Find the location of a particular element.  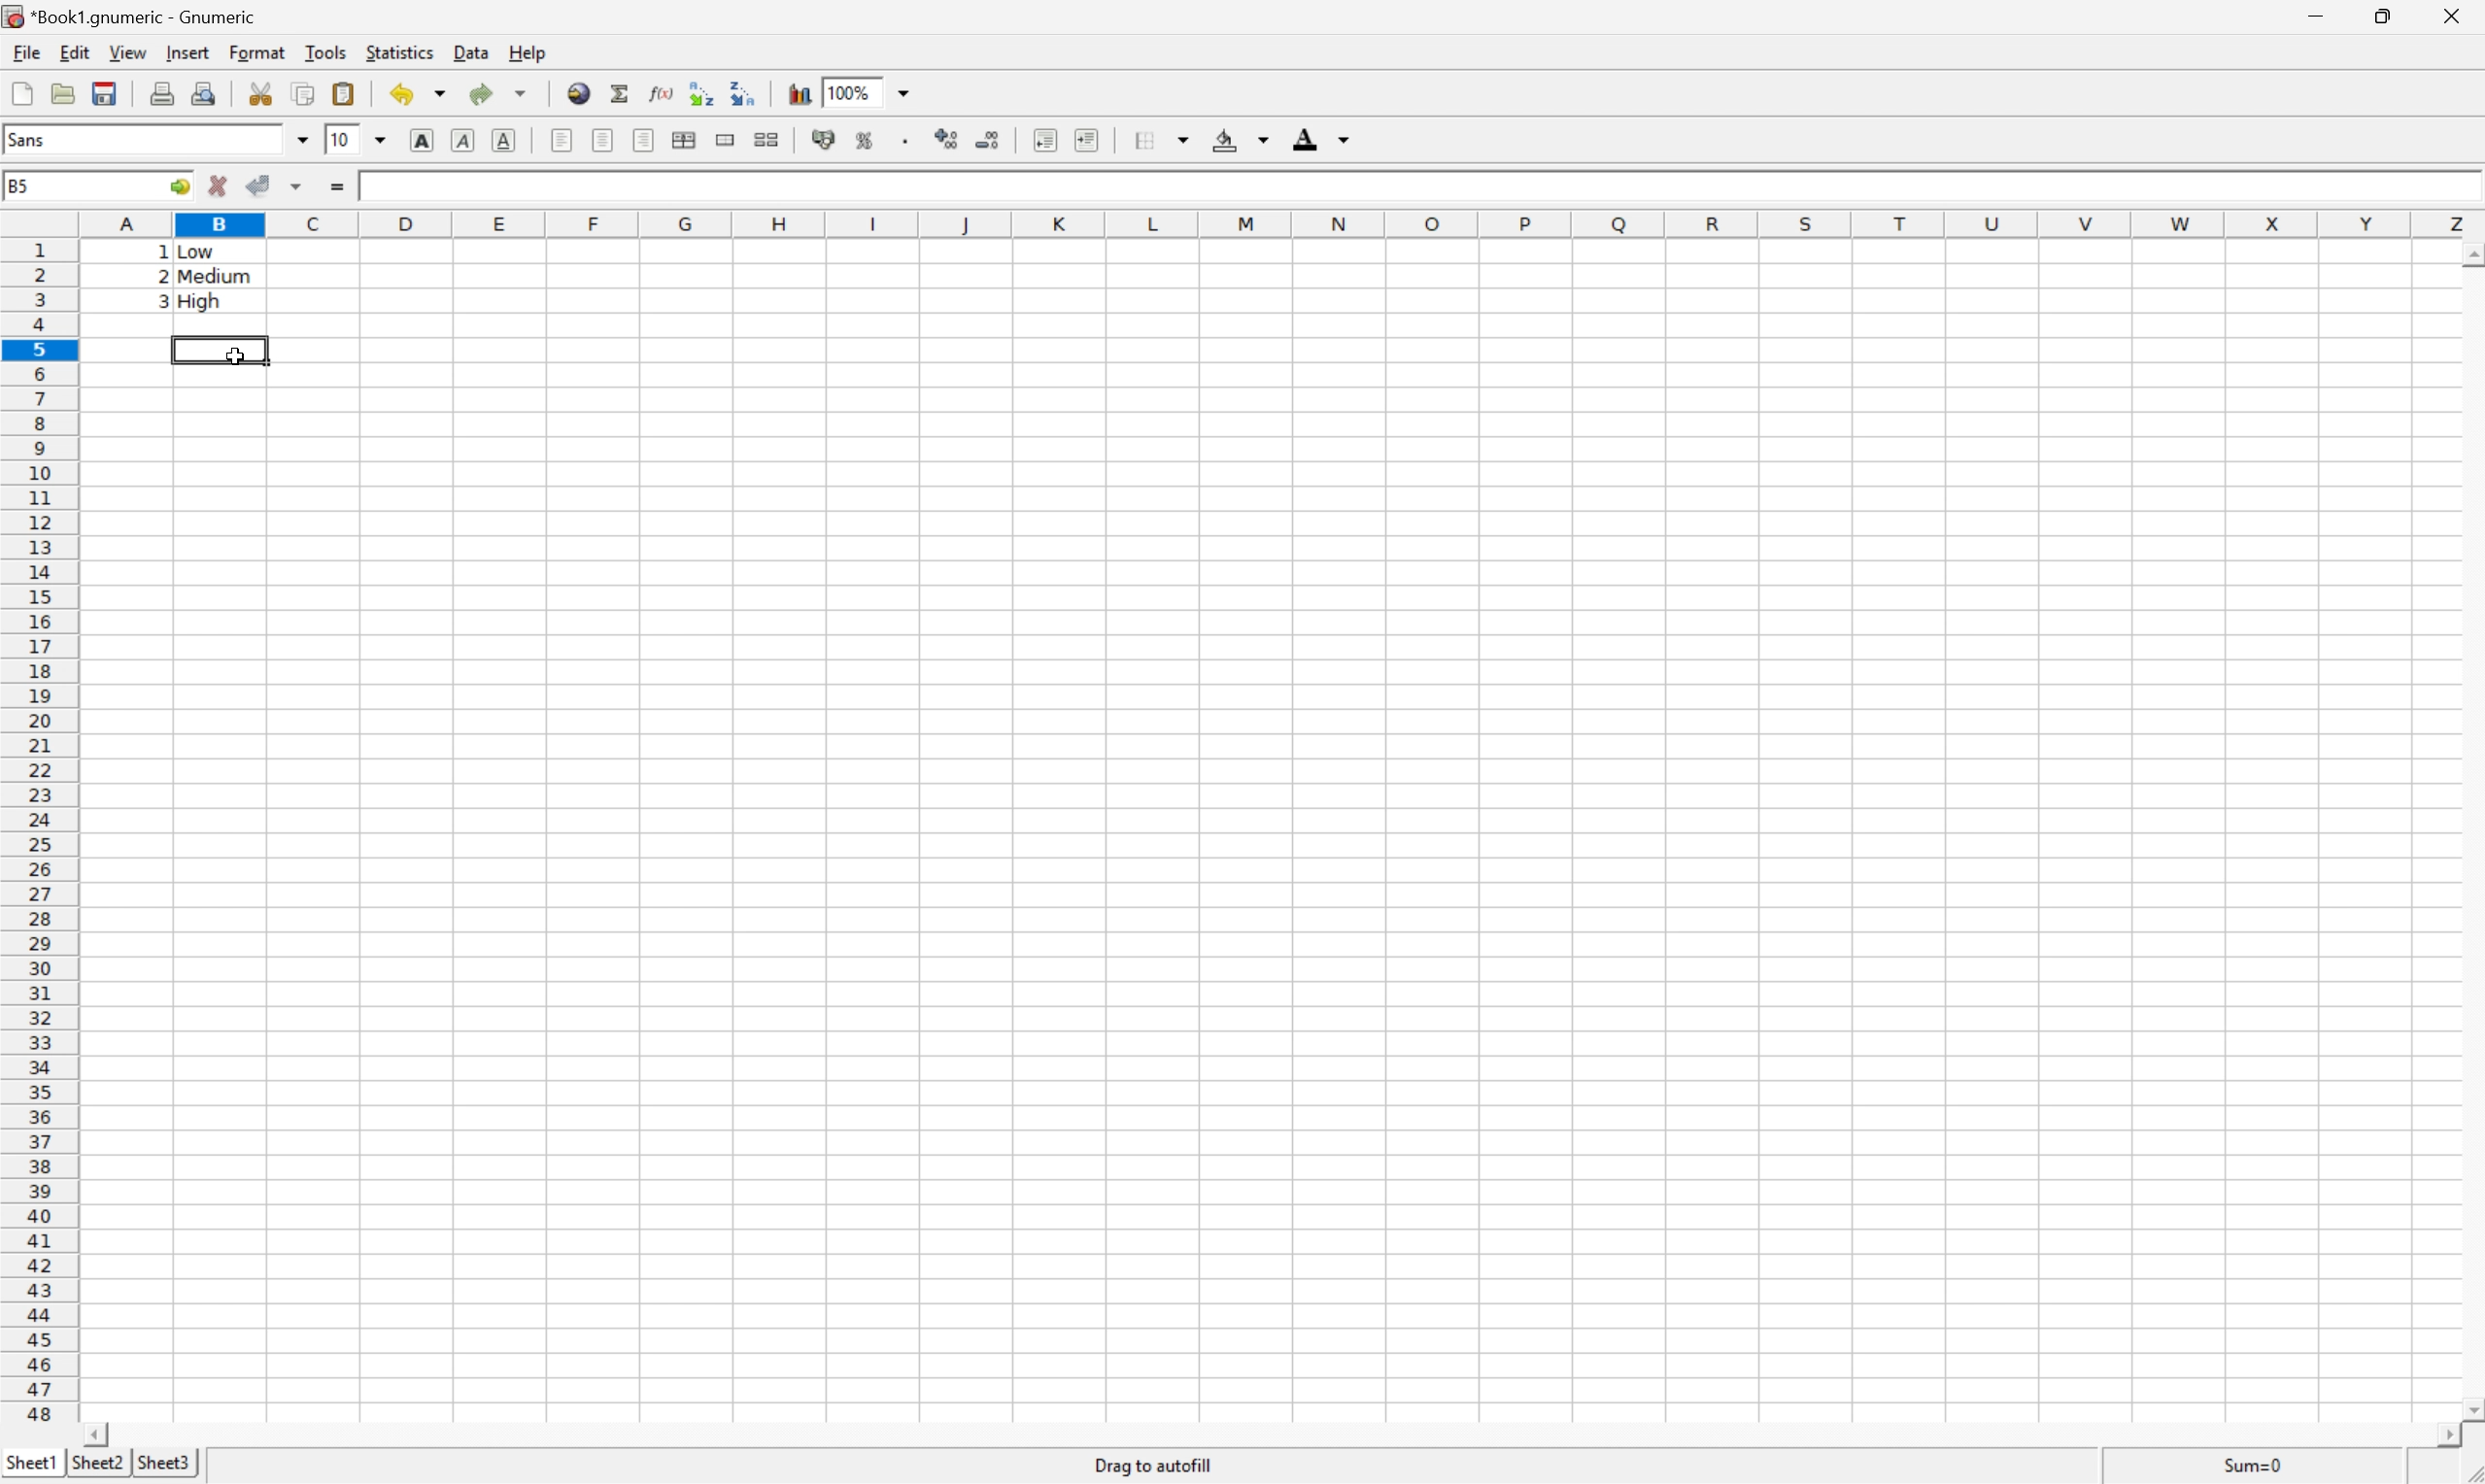

Sheet2 is located at coordinates (98, 1463).